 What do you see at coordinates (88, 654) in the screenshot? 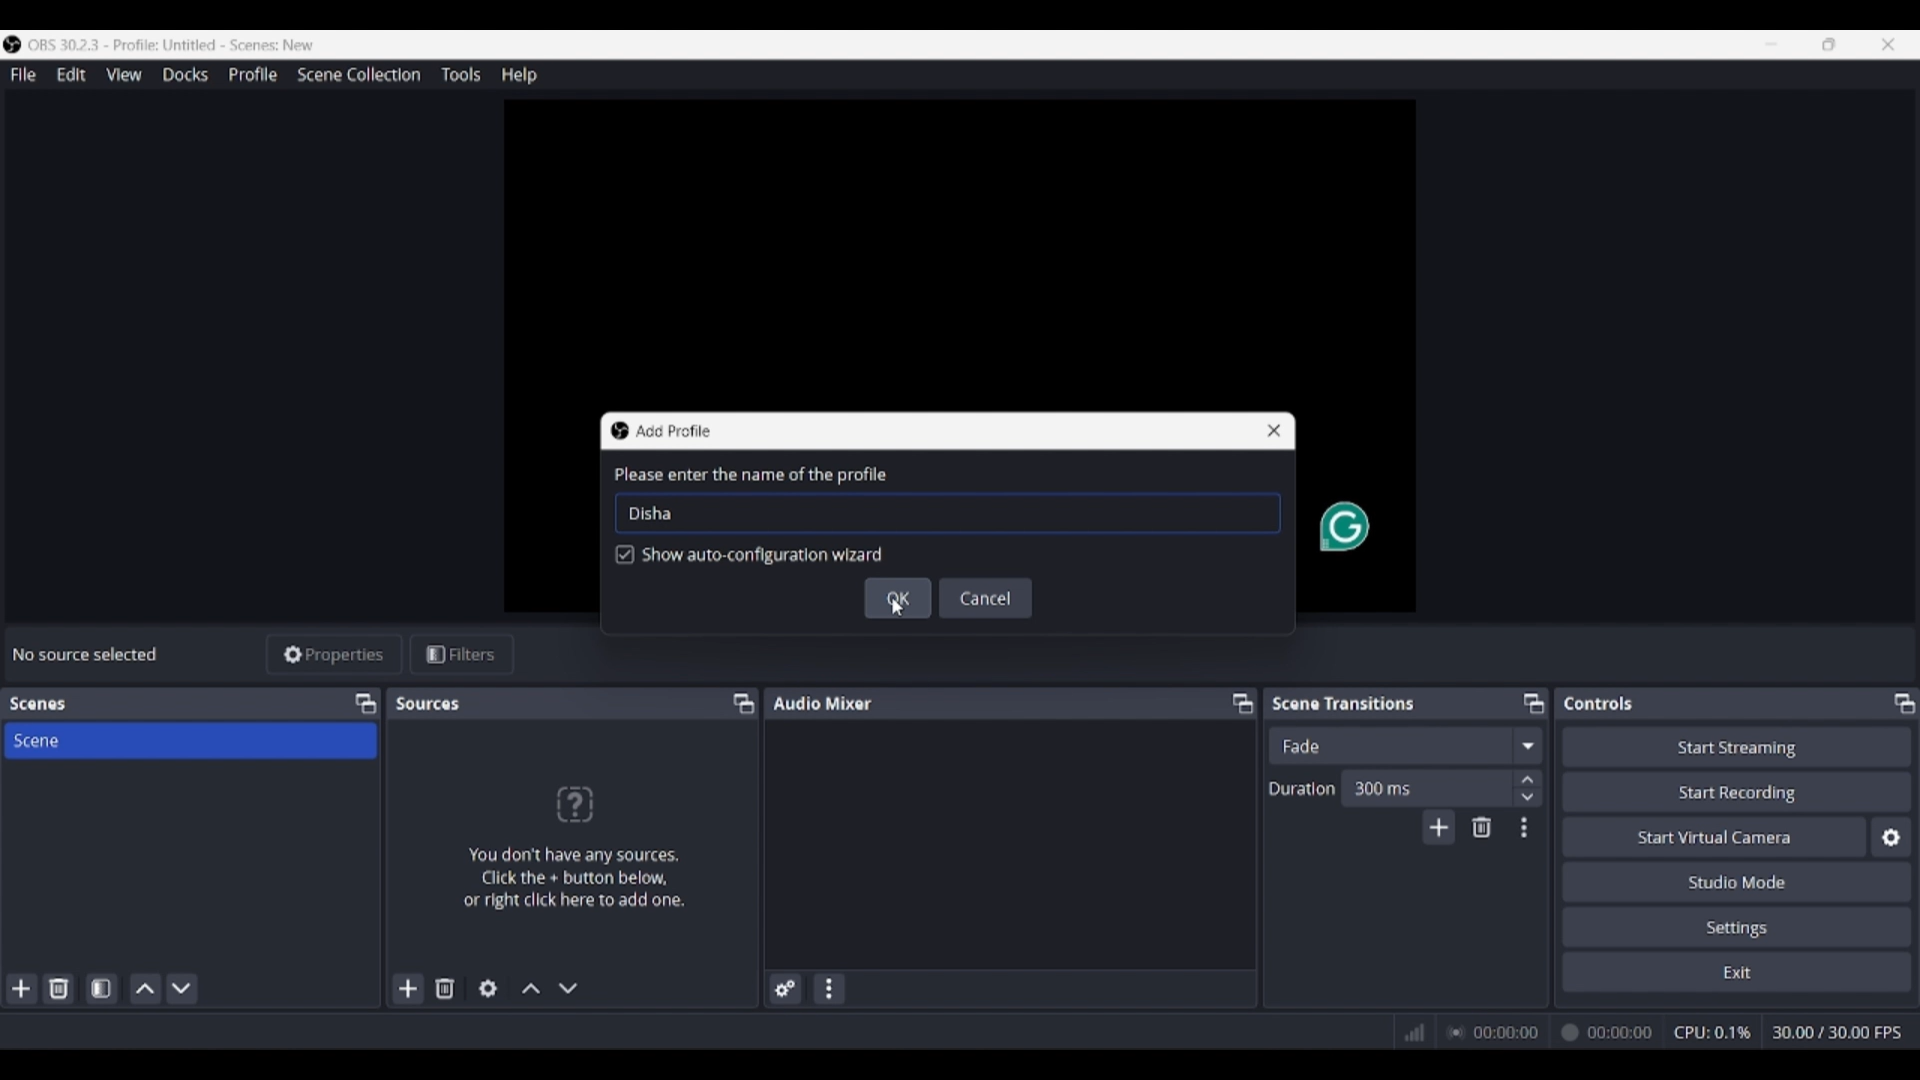
I see `Source status` at bounding box center [88, 654].